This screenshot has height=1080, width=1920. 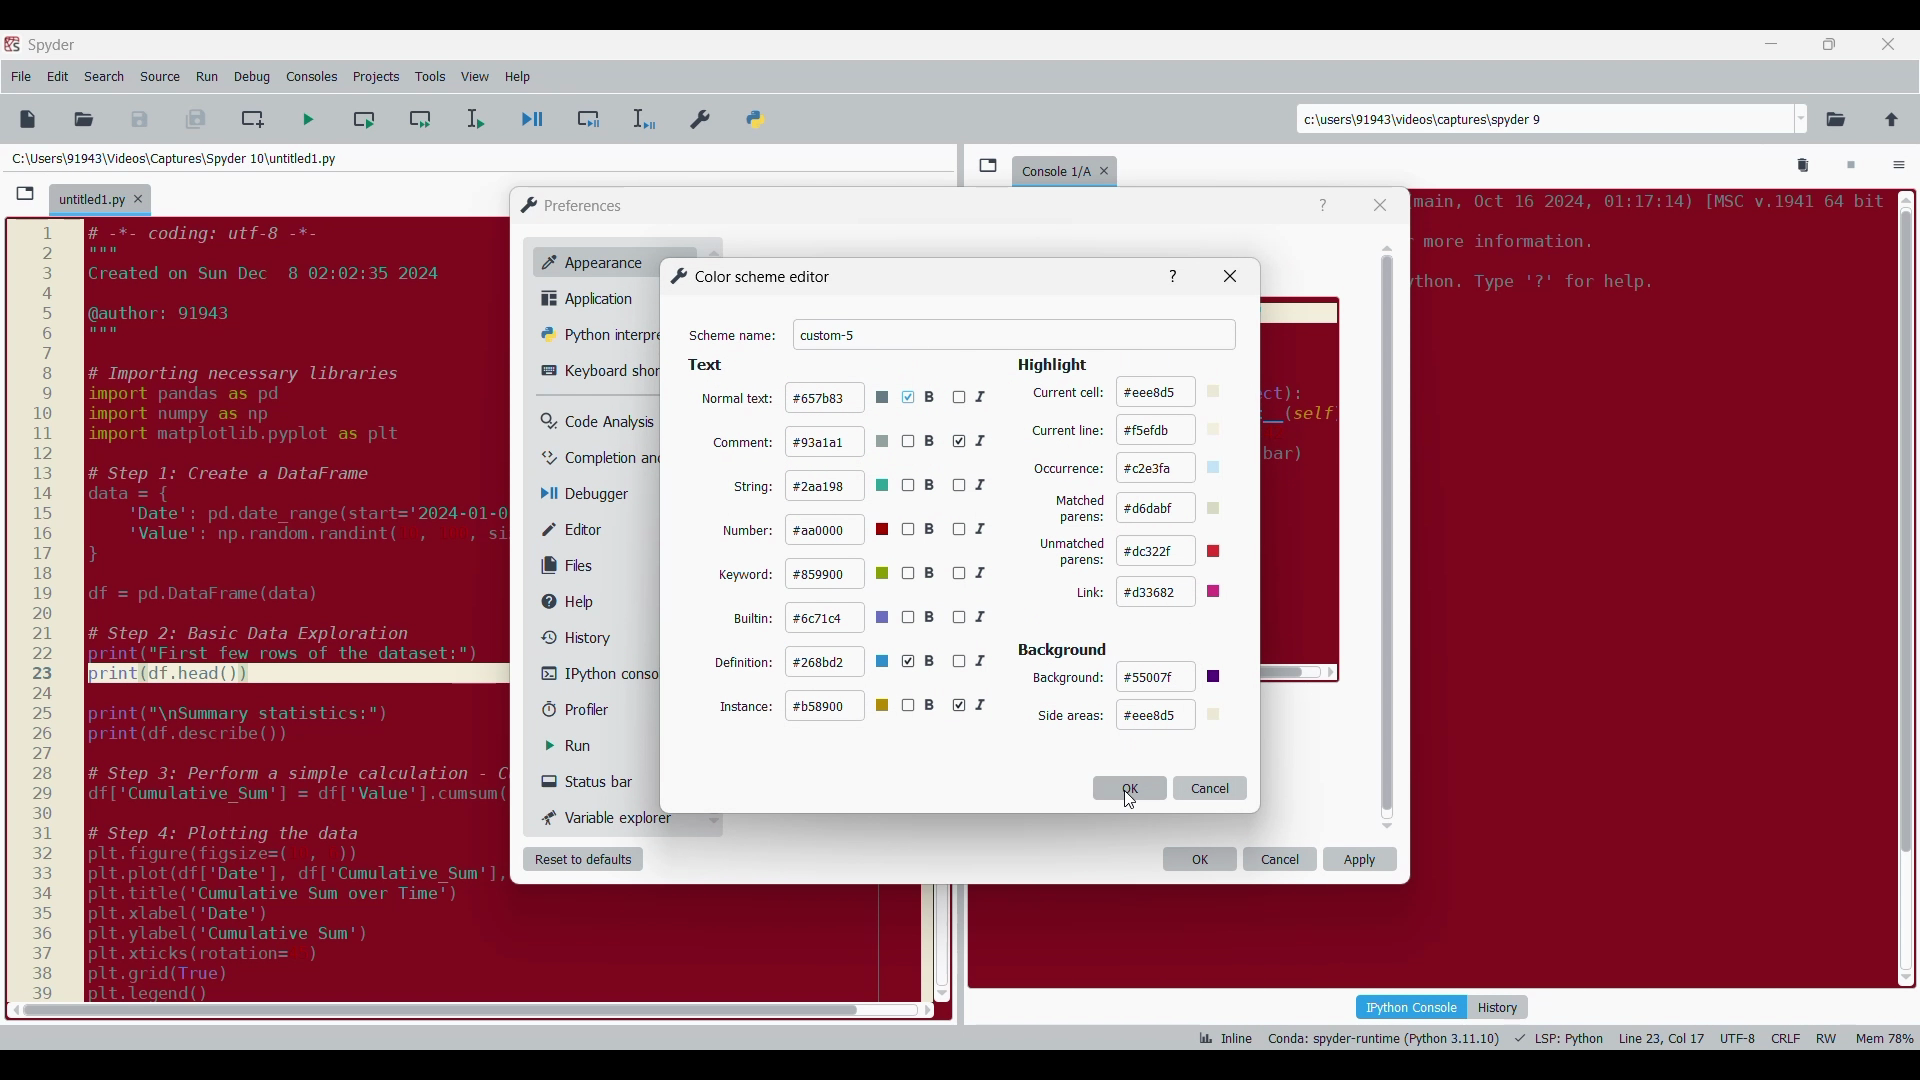 I want to click on Code details, so click(x=1554, y=1038).